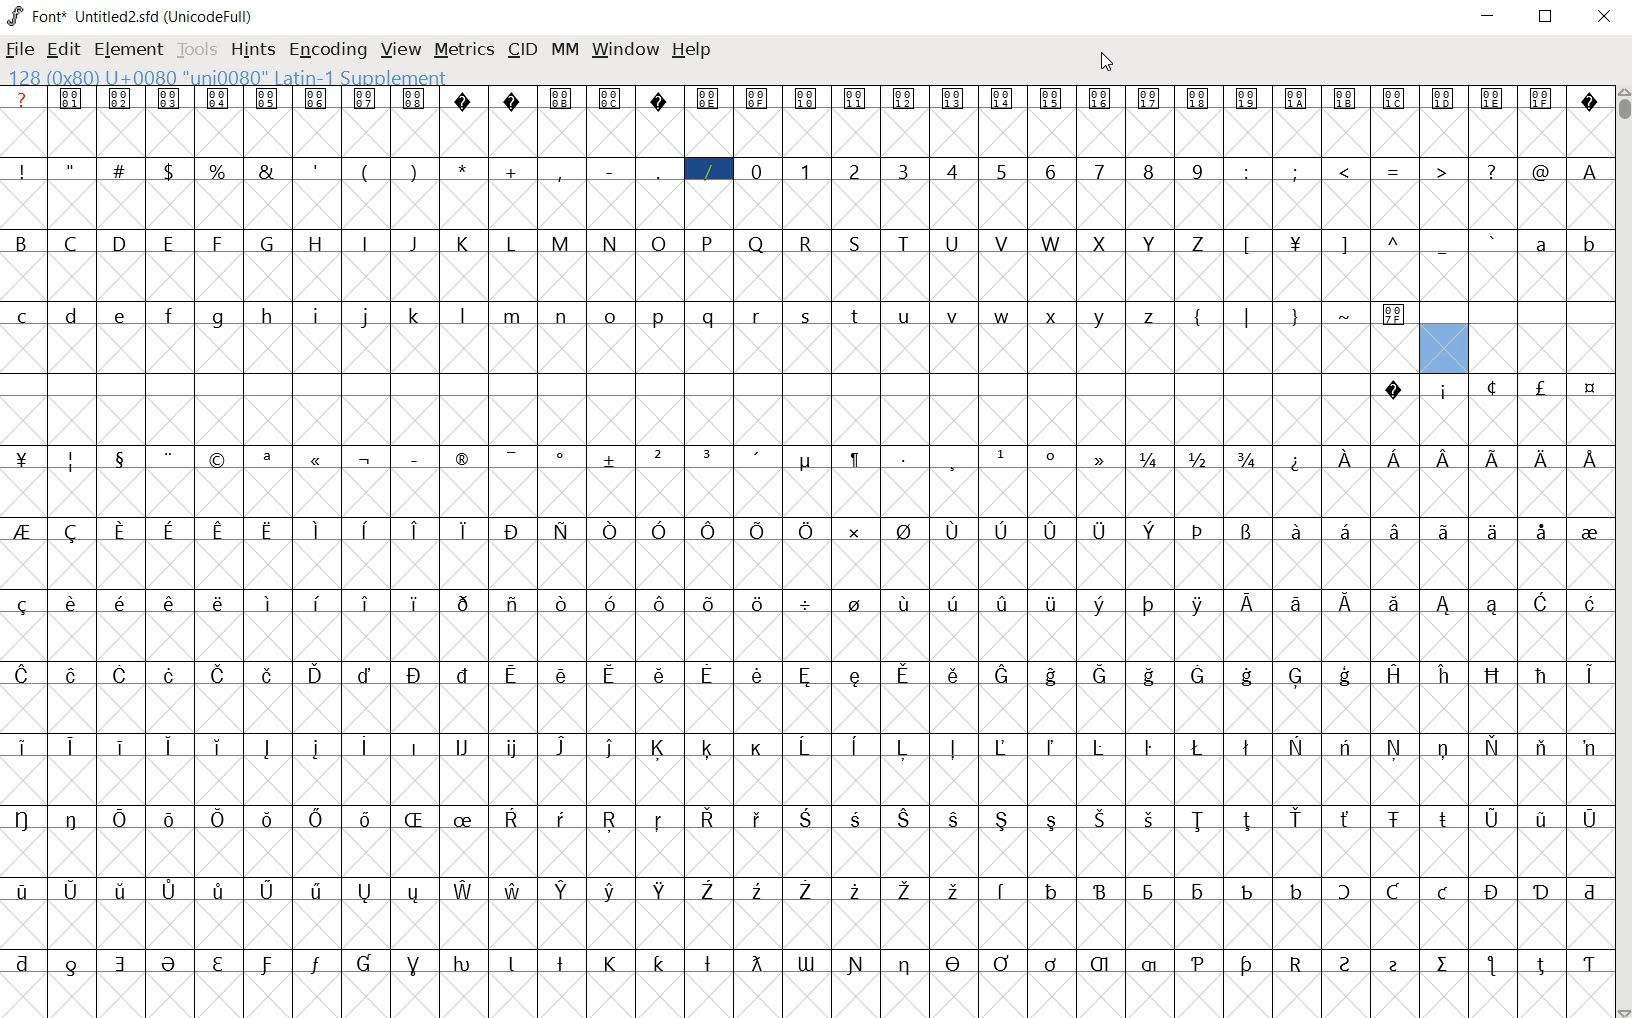  I want to click on glyph, so click(1542, 747).